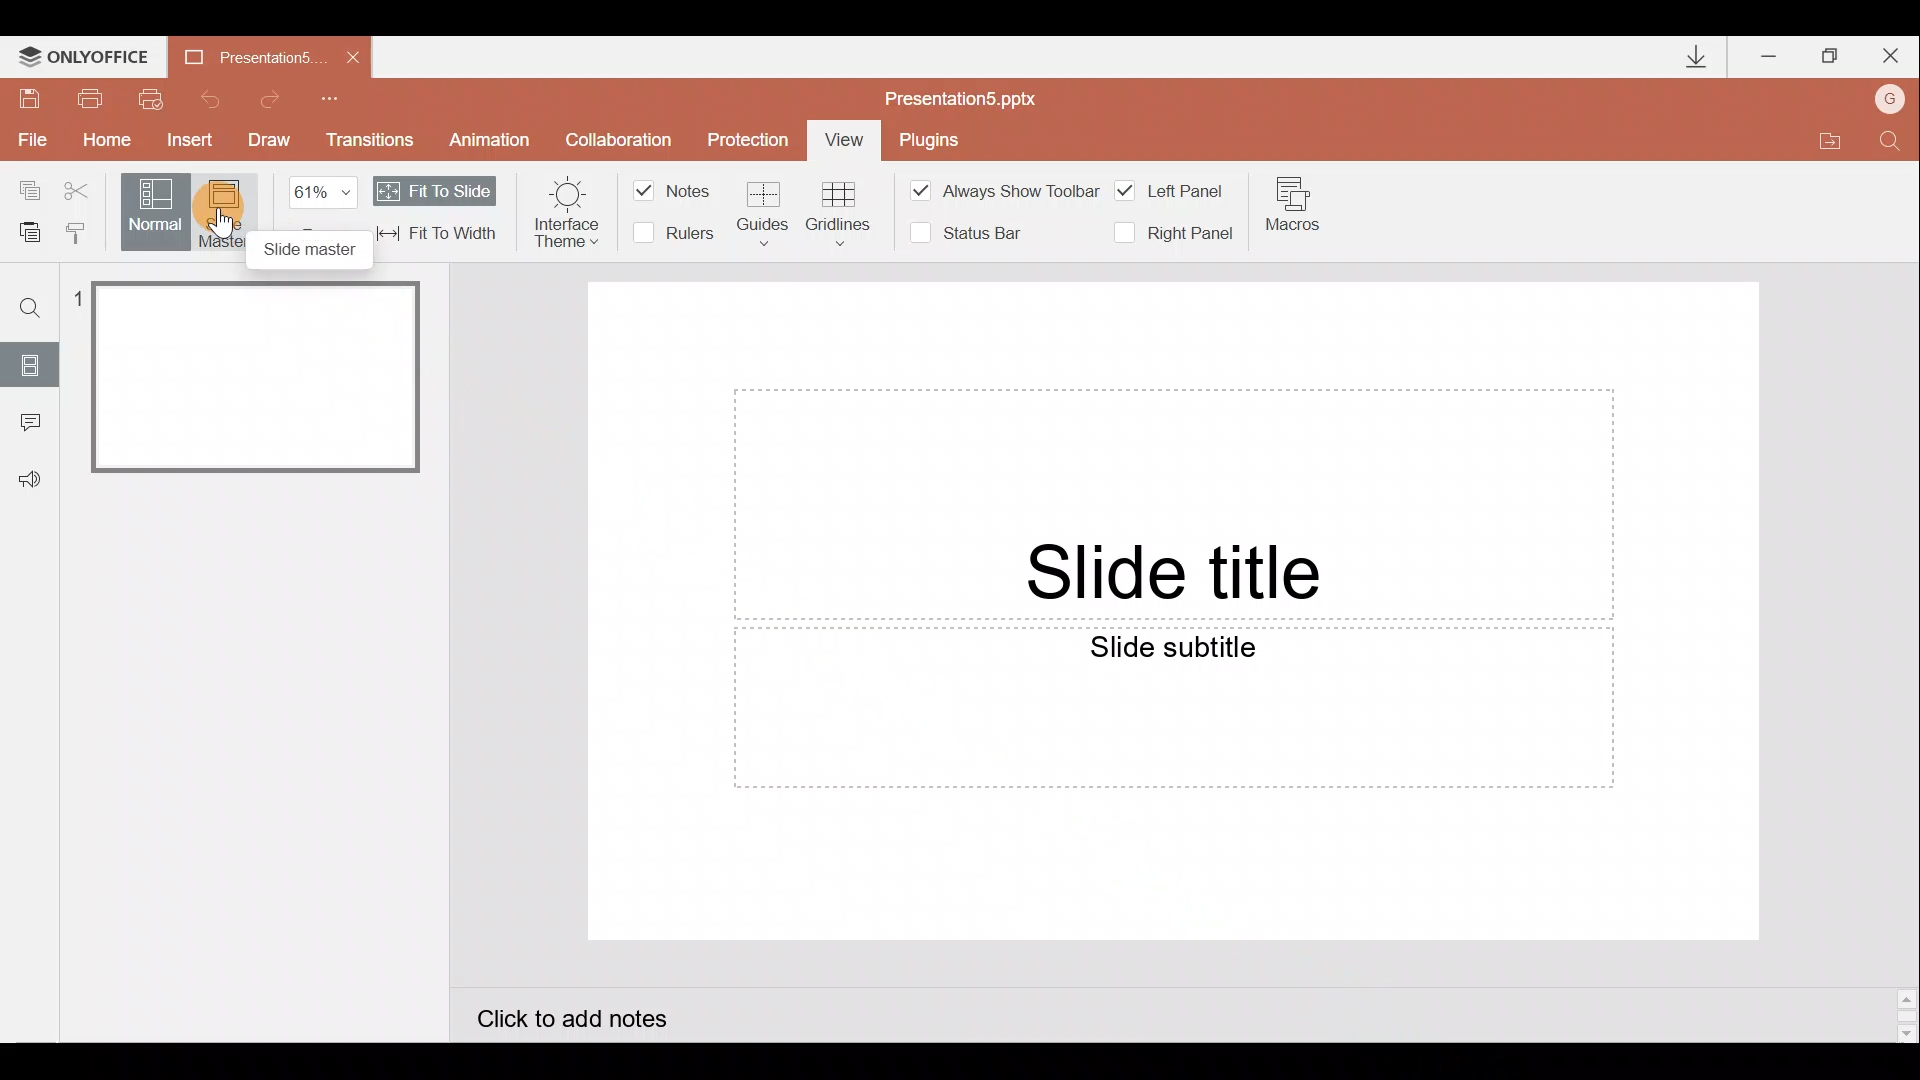 The image size is (1920, 1080). What do you see at coordinates (378, 144) in the screenshot?
I see `Transitions` at bounding box center [378, 144].